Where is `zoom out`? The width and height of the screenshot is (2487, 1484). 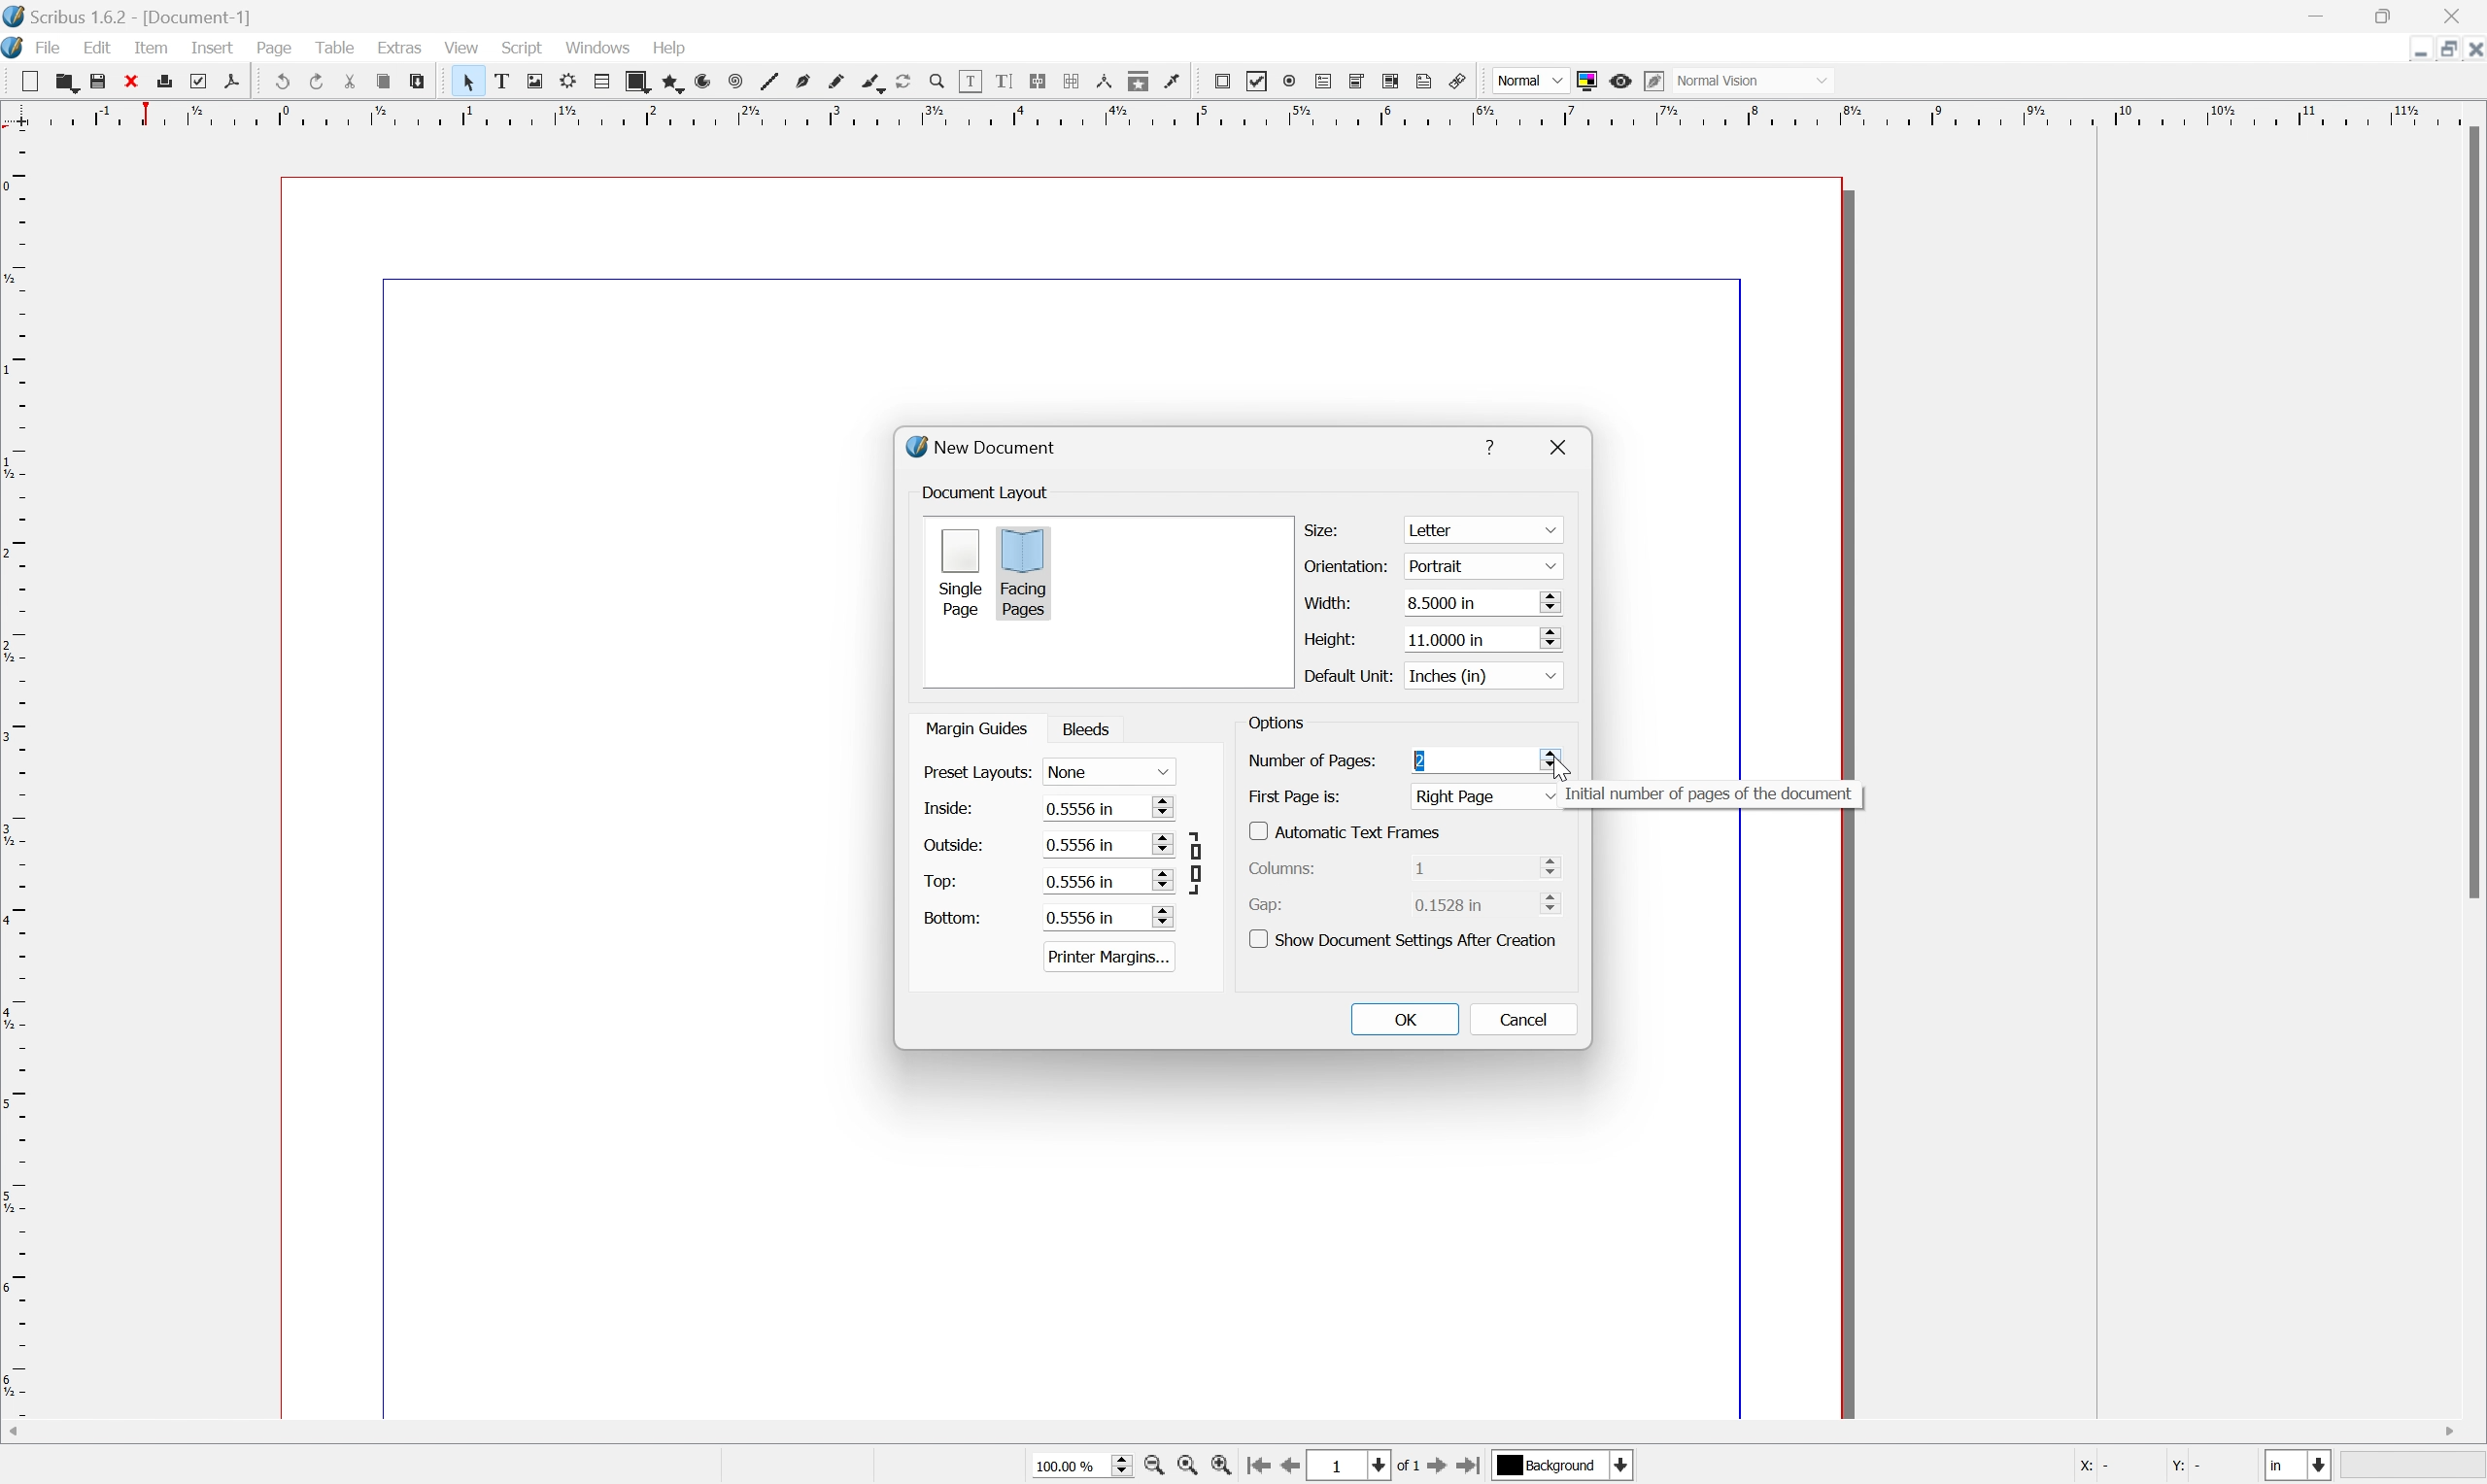
zoom out is located at coordinates (1155, 1467).